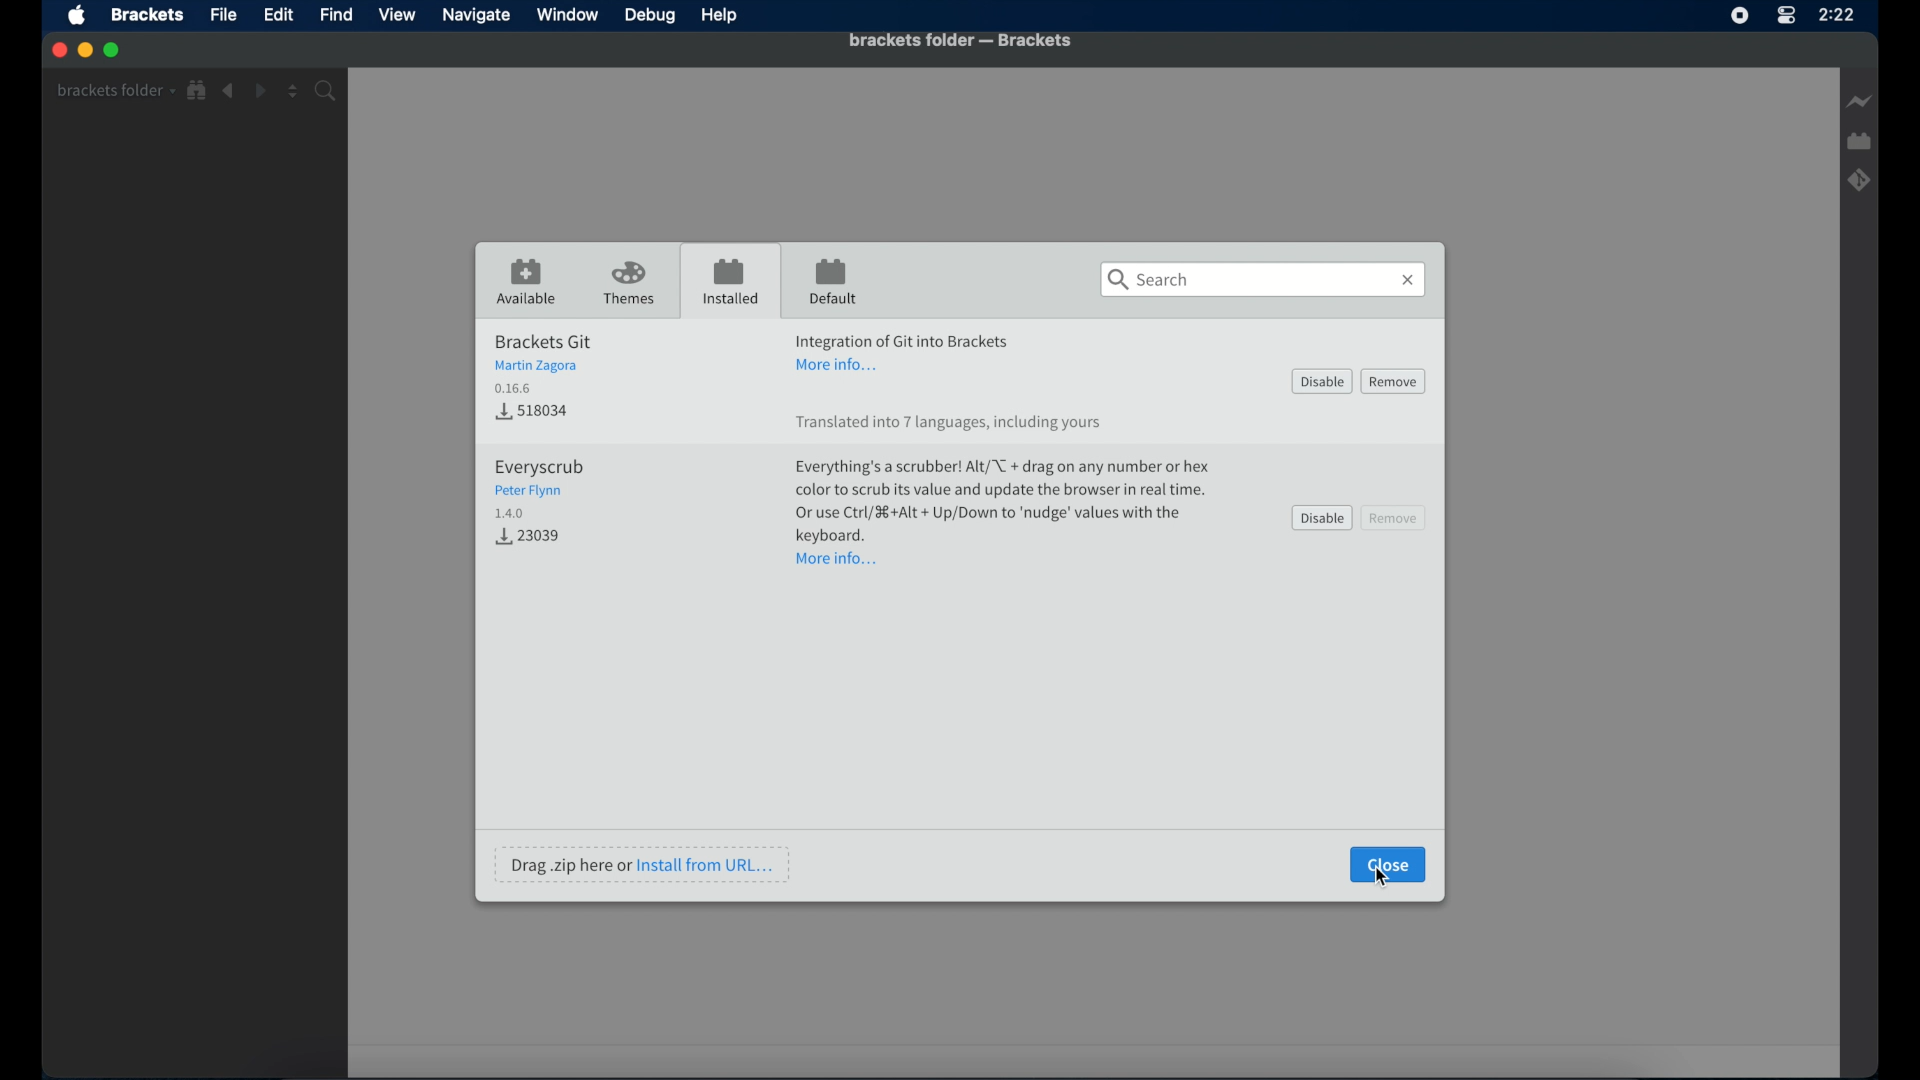 This screenshot has width=1920, height=1080. I want to click on default, so click(833, 283).